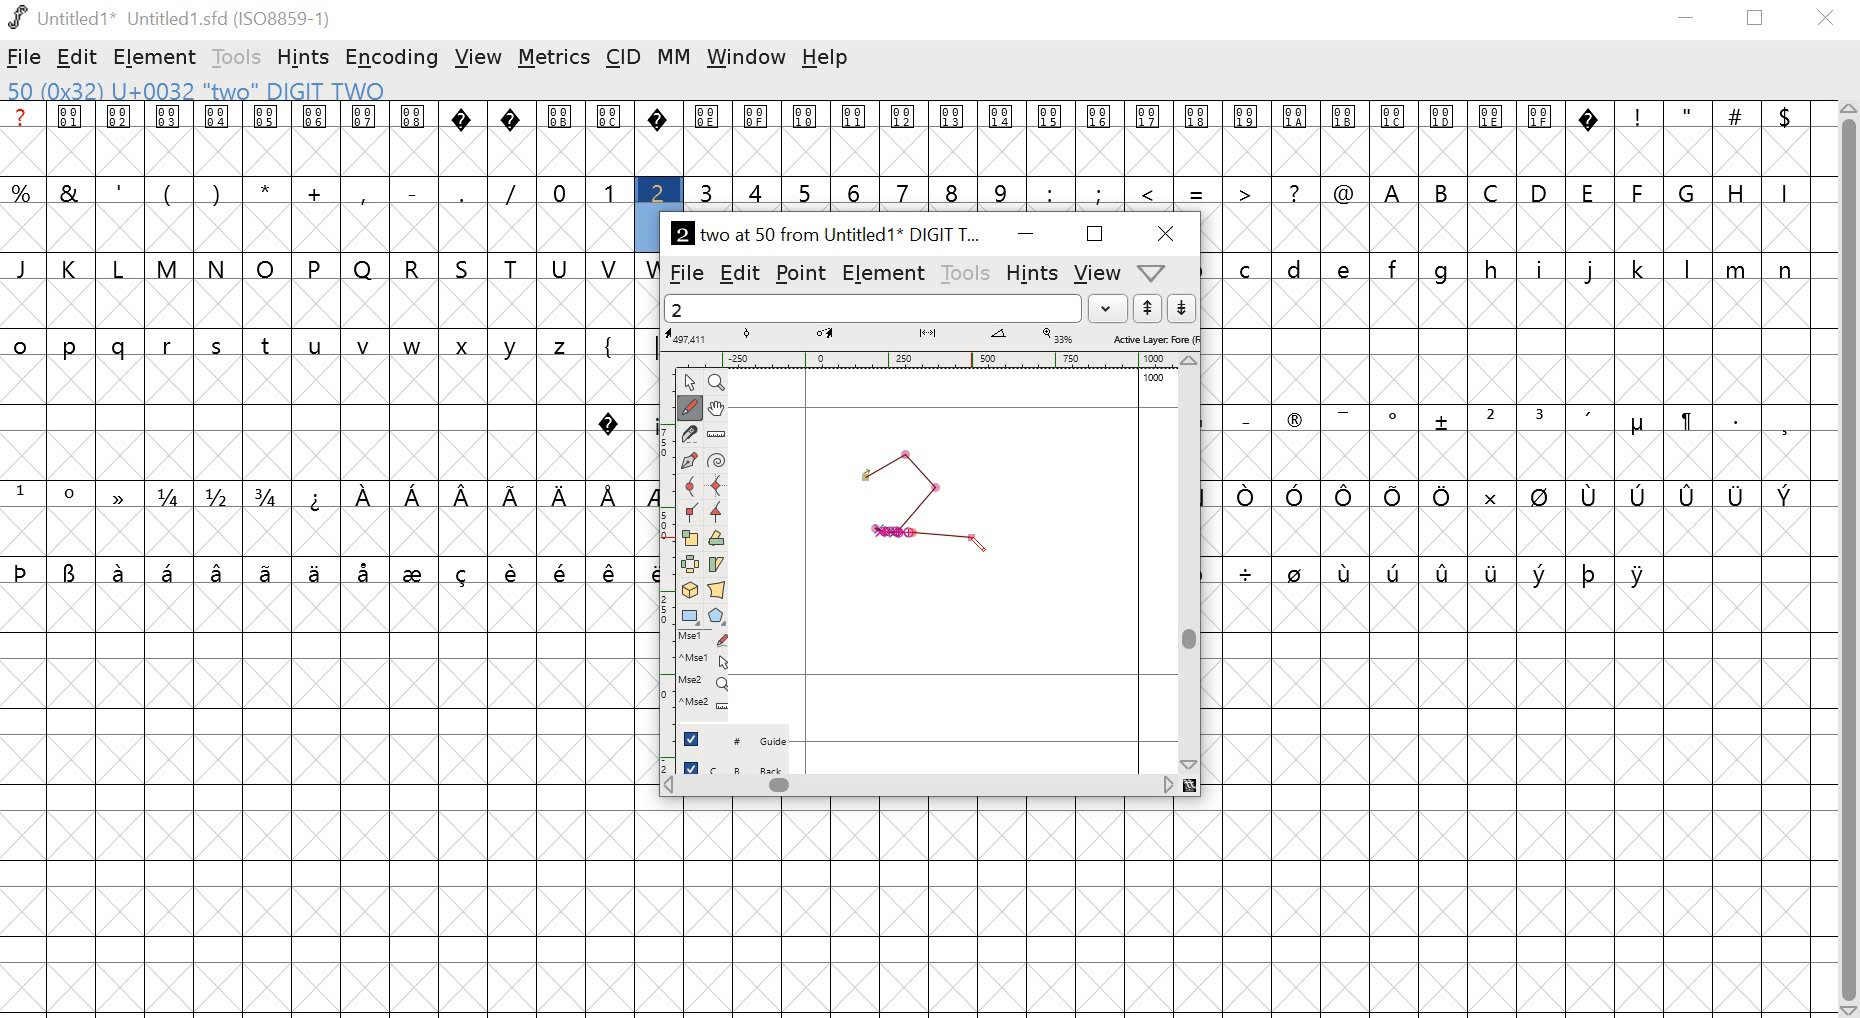 The image size is (1860, 1018). I want to click on flip, so click(691, 565).